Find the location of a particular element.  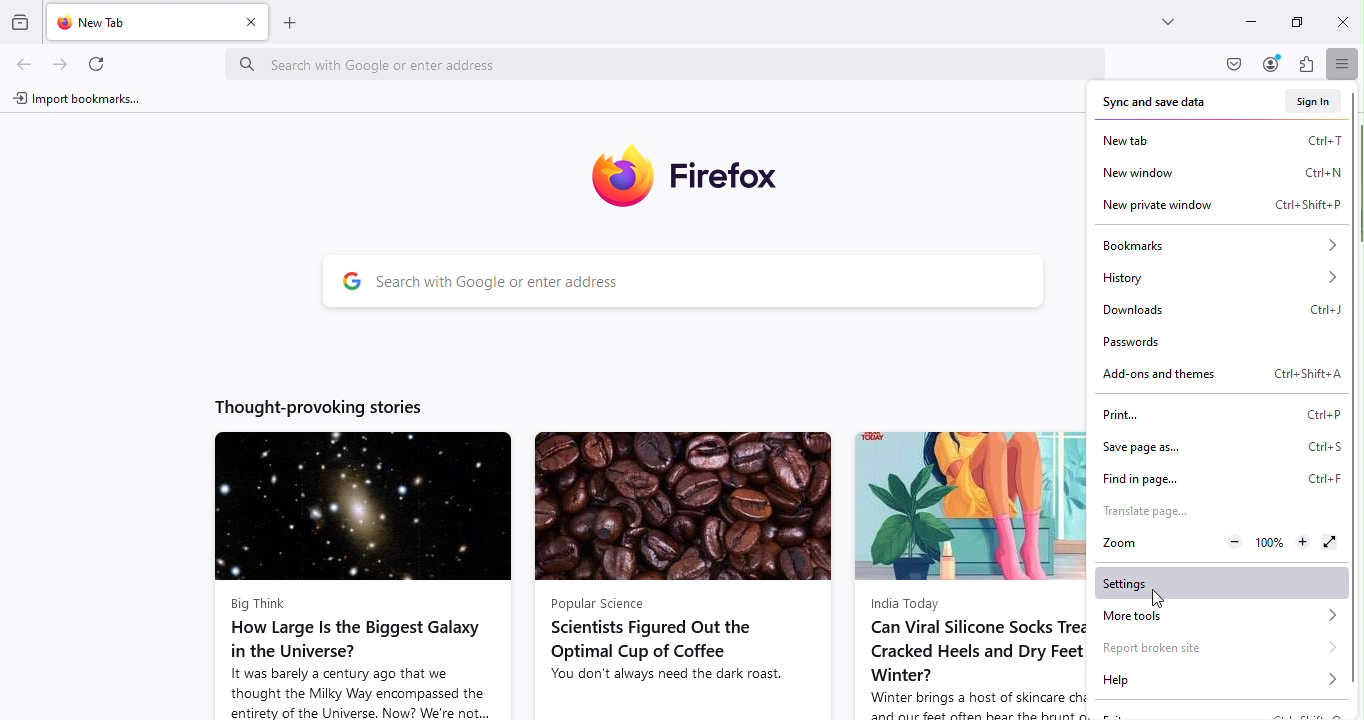

Reset zoom level is located at coordinates (1269, 540).